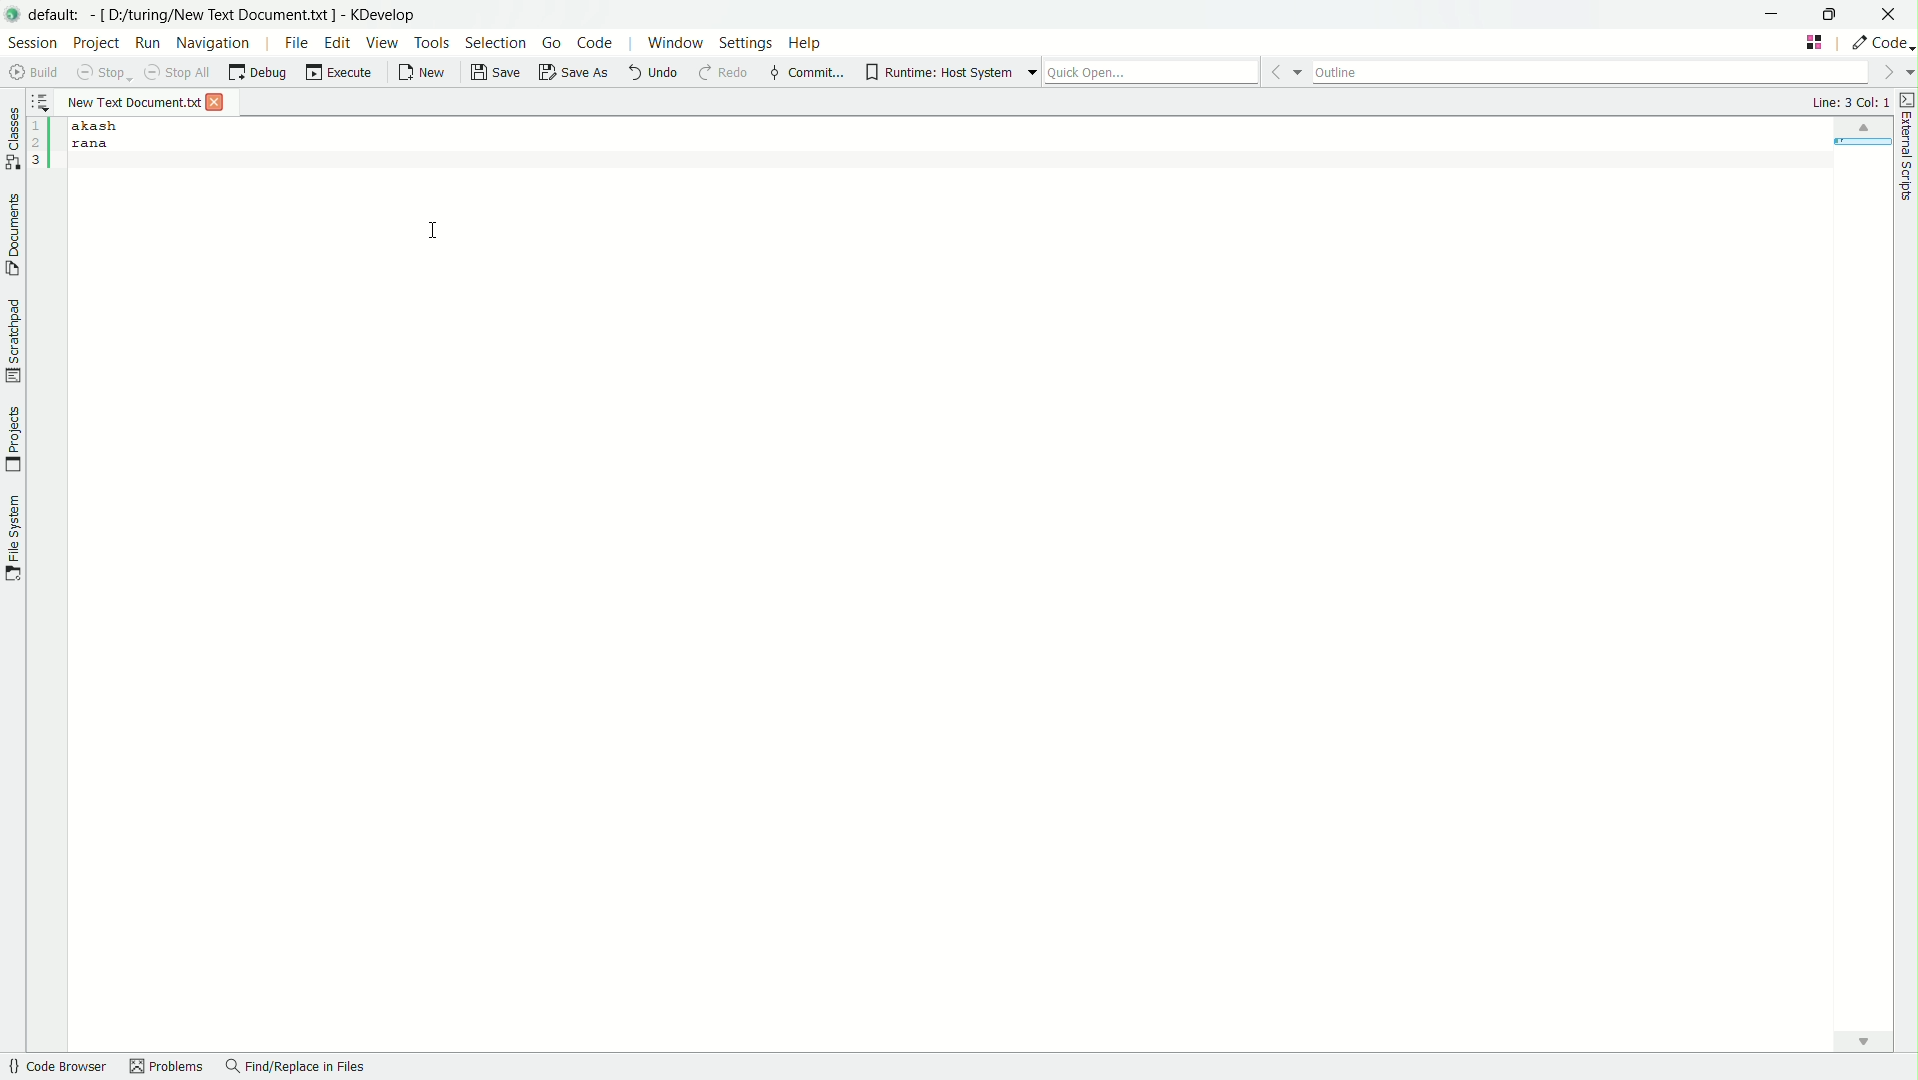  What do you see at coordinates (339, 73) in the screenshot?
I see `execute` at bounding box center [339, 73].